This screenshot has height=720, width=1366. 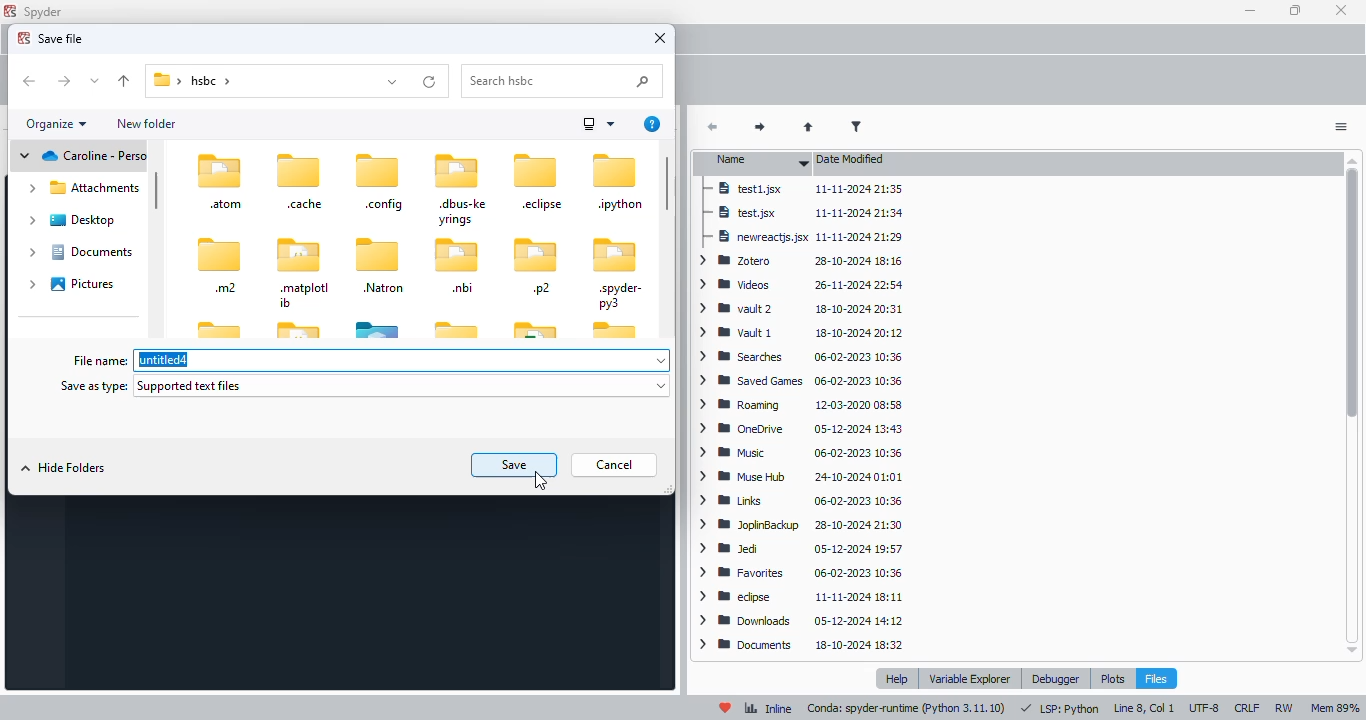 What do you see at coordinates (616, 183) in the screenshot?
I see `.ipython` at bounding box center [616, 183].